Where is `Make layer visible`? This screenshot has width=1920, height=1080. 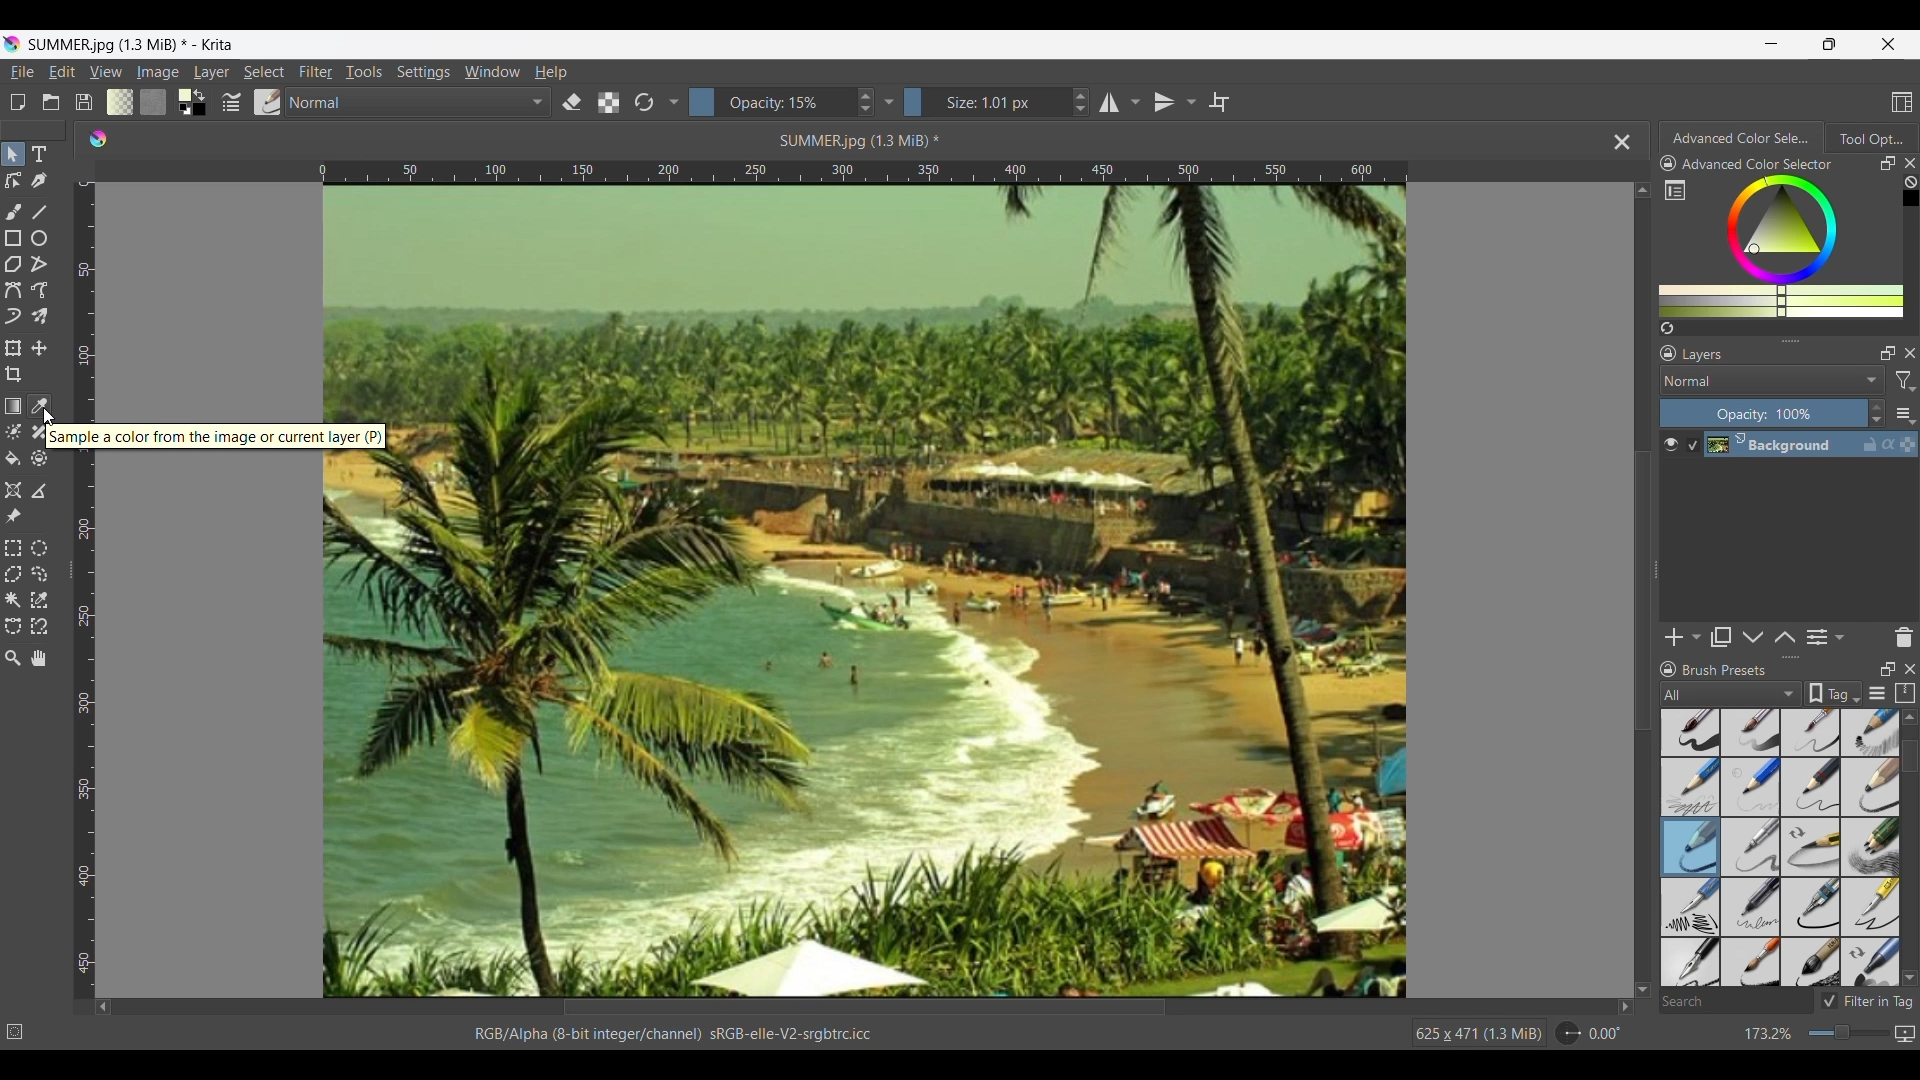 Make layer visible is located at coordinates (1671, 445).